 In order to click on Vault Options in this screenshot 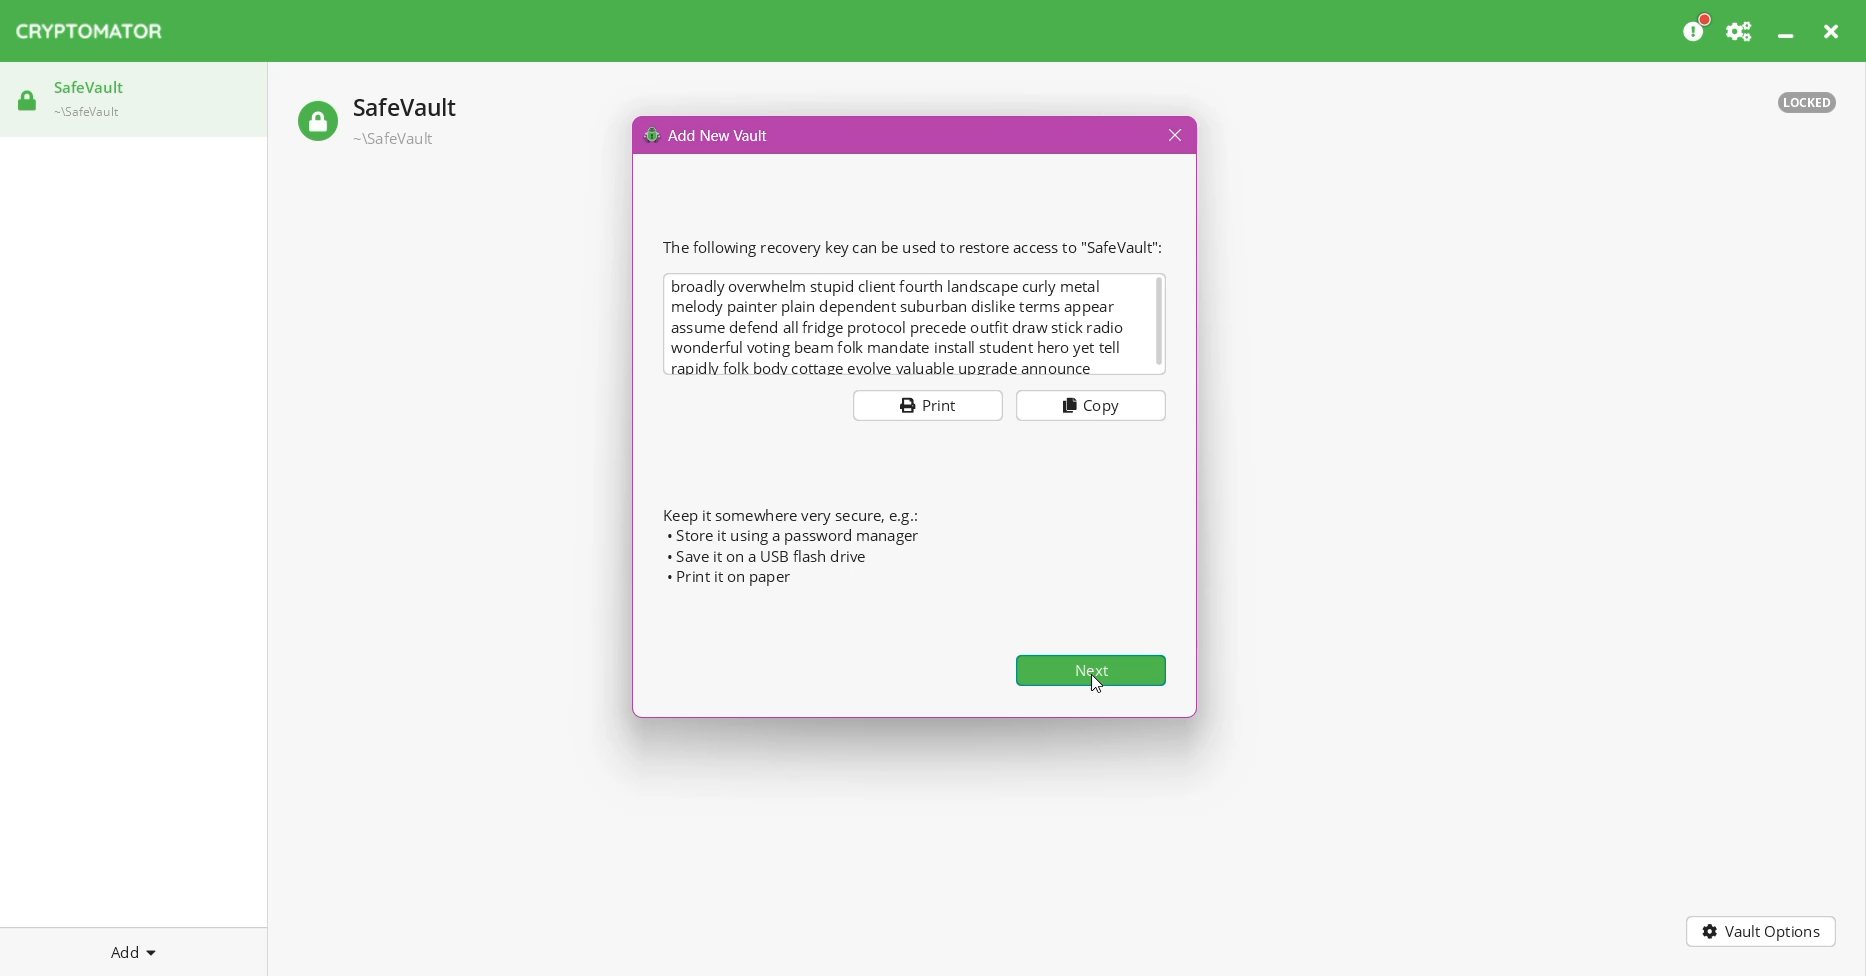, I will do `click(1762, 932)`.